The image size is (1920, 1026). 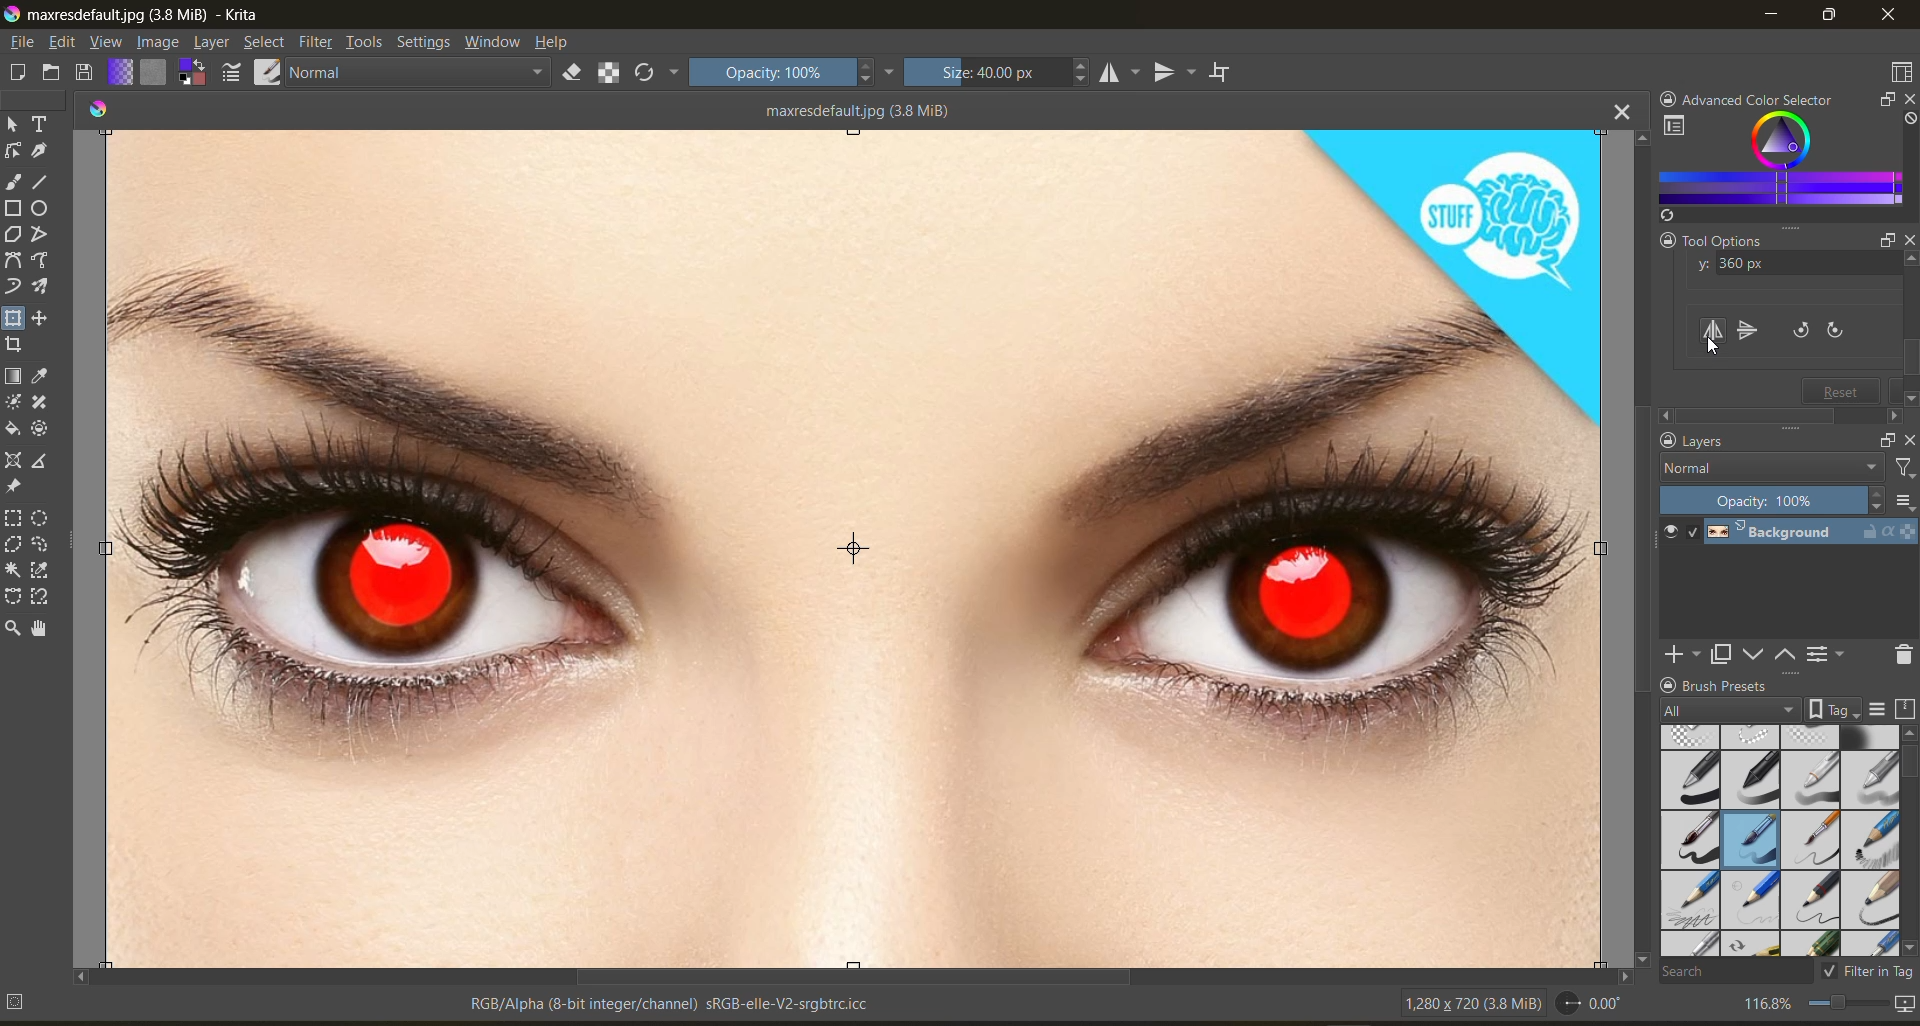 I want to click on choose brush preset, so click(x=271, y=70).